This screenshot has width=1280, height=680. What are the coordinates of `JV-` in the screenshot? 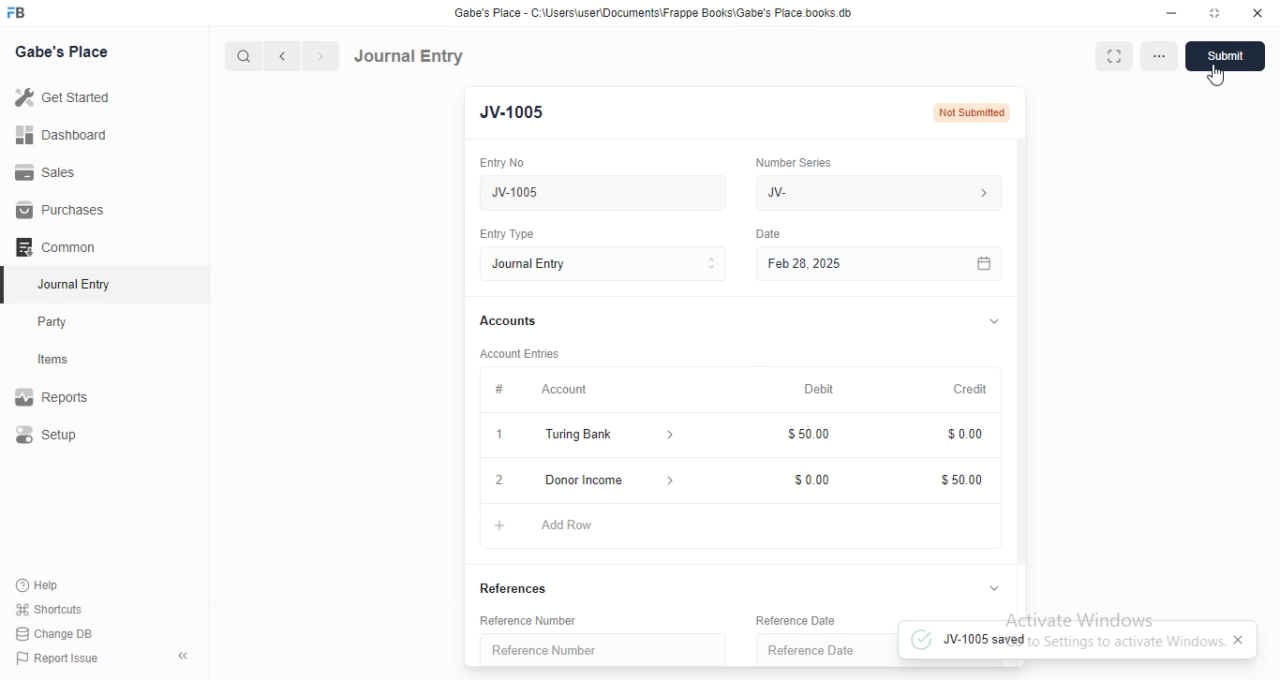 It's located at (878, 190).